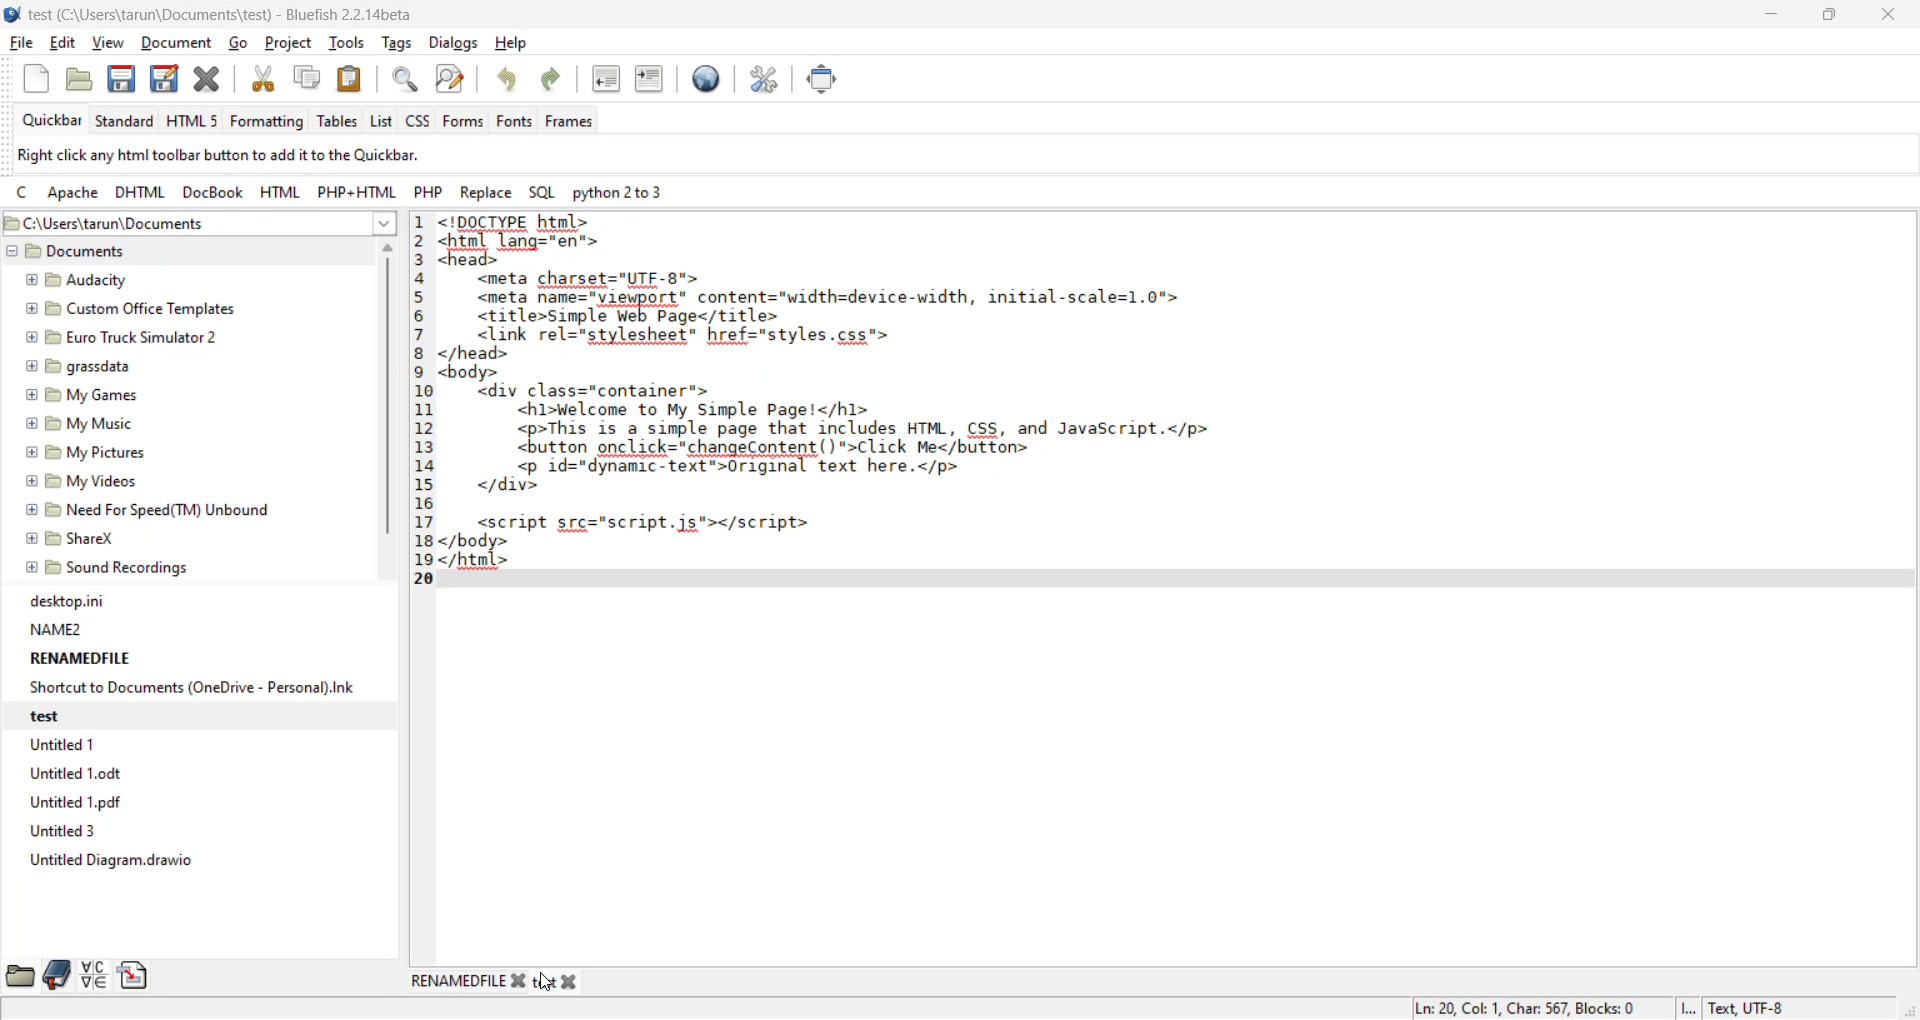 The image size is (1920, 1020). Describe the element at coordinates (510, 81) in the screenshot. I see `undo` at that location.